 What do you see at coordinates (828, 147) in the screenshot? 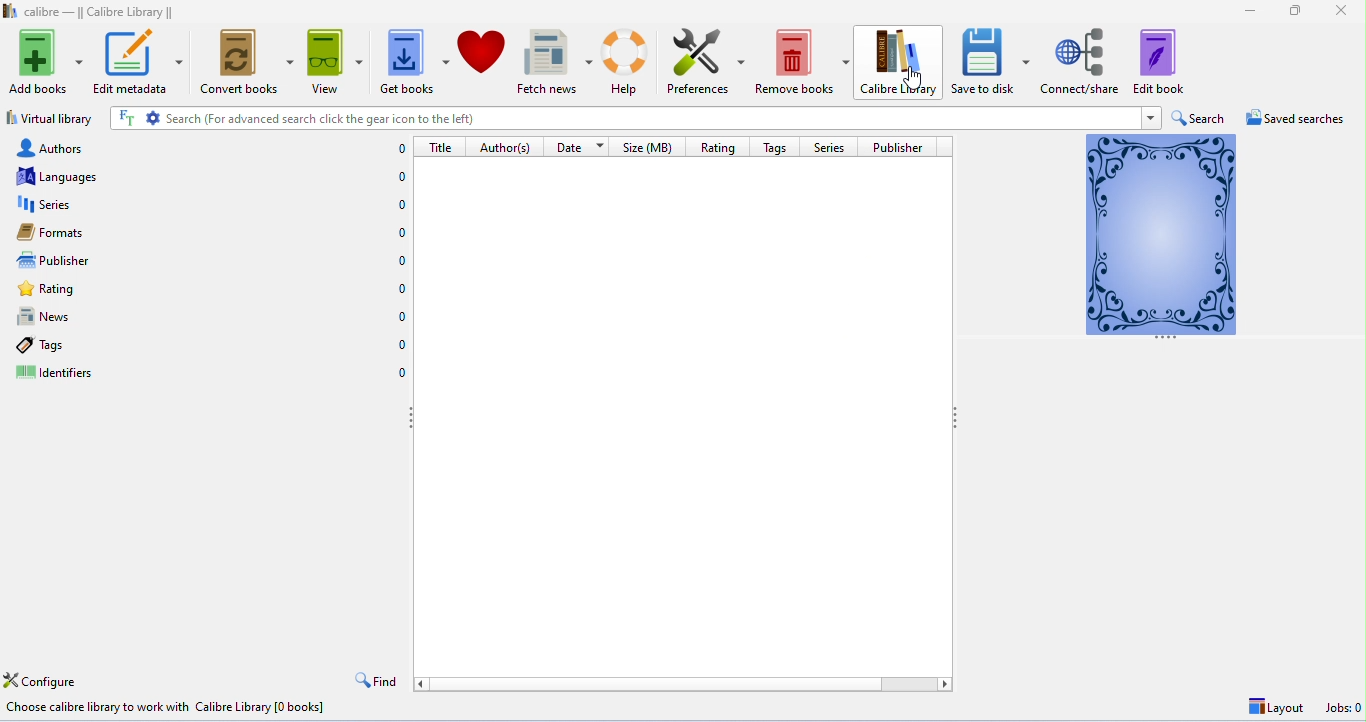
I see `series` at bounding box center [828, 147].